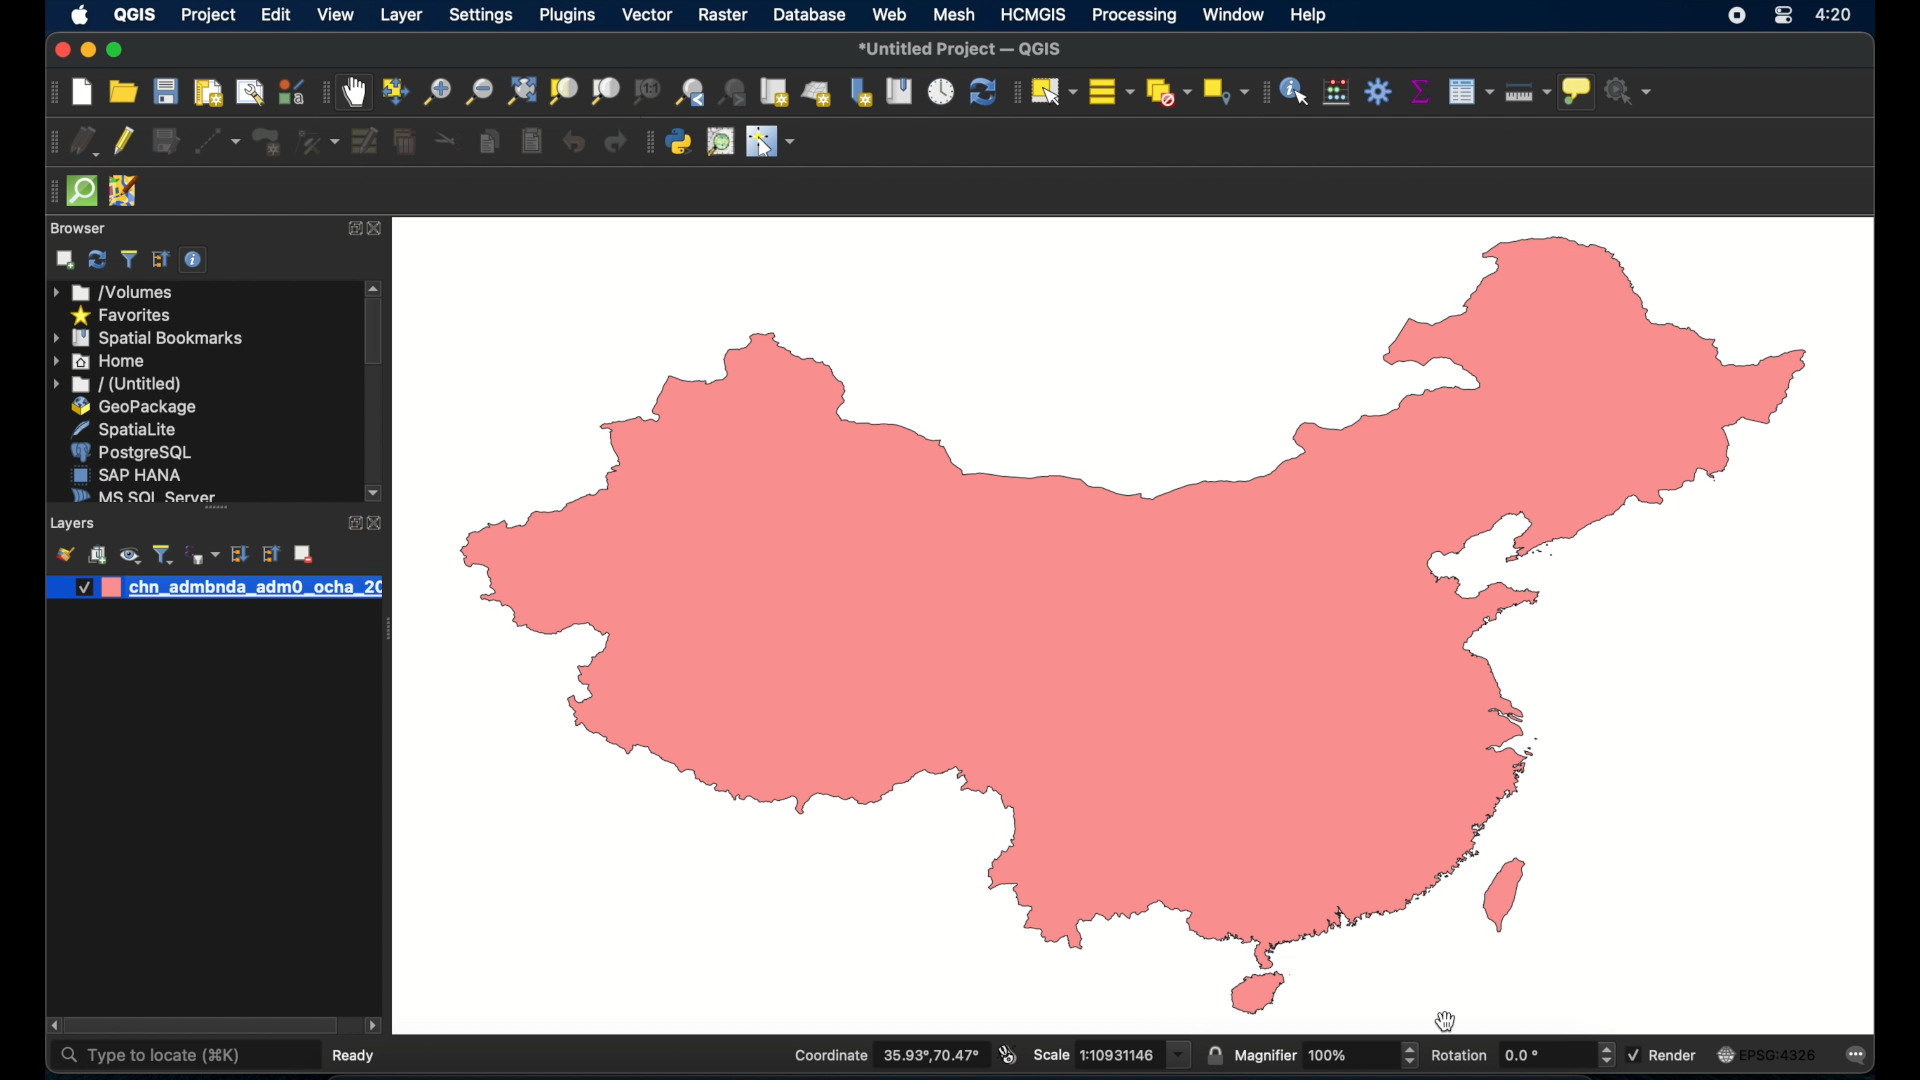 The image size is (1920, 1080). Describe the element at coordinates (1410, 1055) in the screenshot. I see `increase or decrease magnifier value` at that location.